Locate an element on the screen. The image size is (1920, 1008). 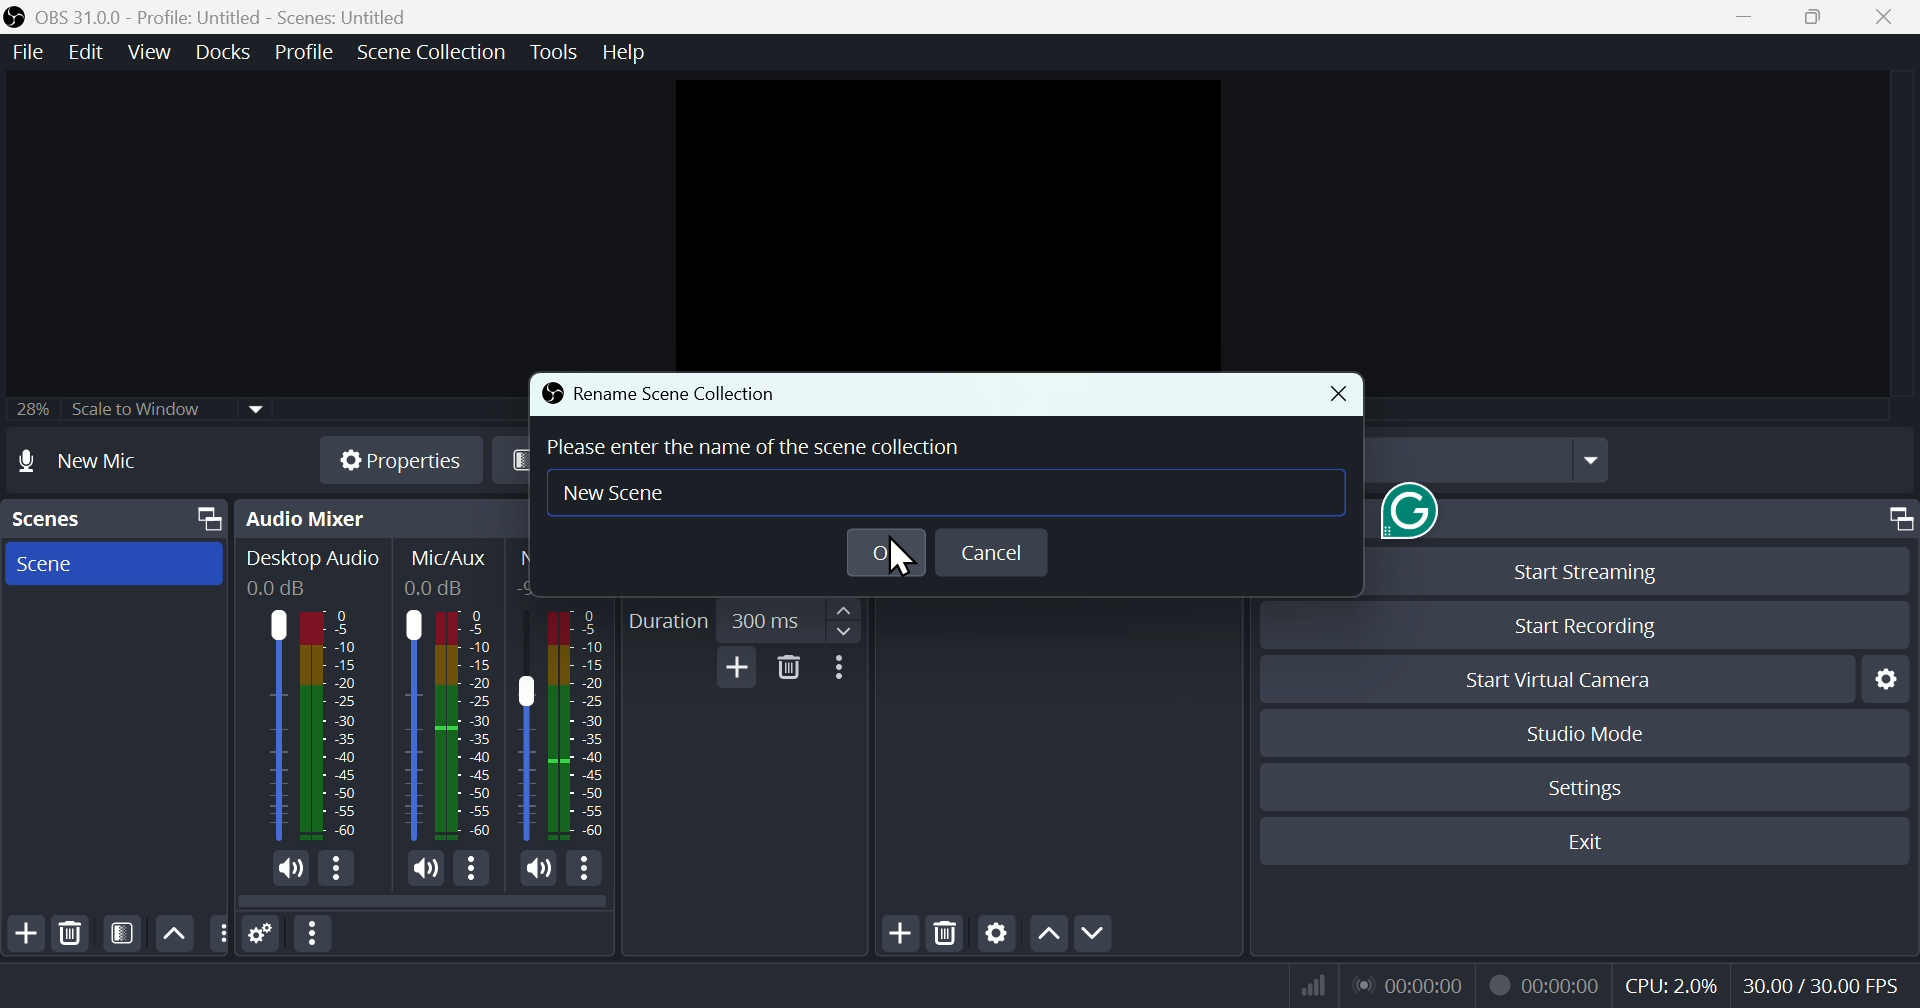
Delete is located at coordinates (789, 672).